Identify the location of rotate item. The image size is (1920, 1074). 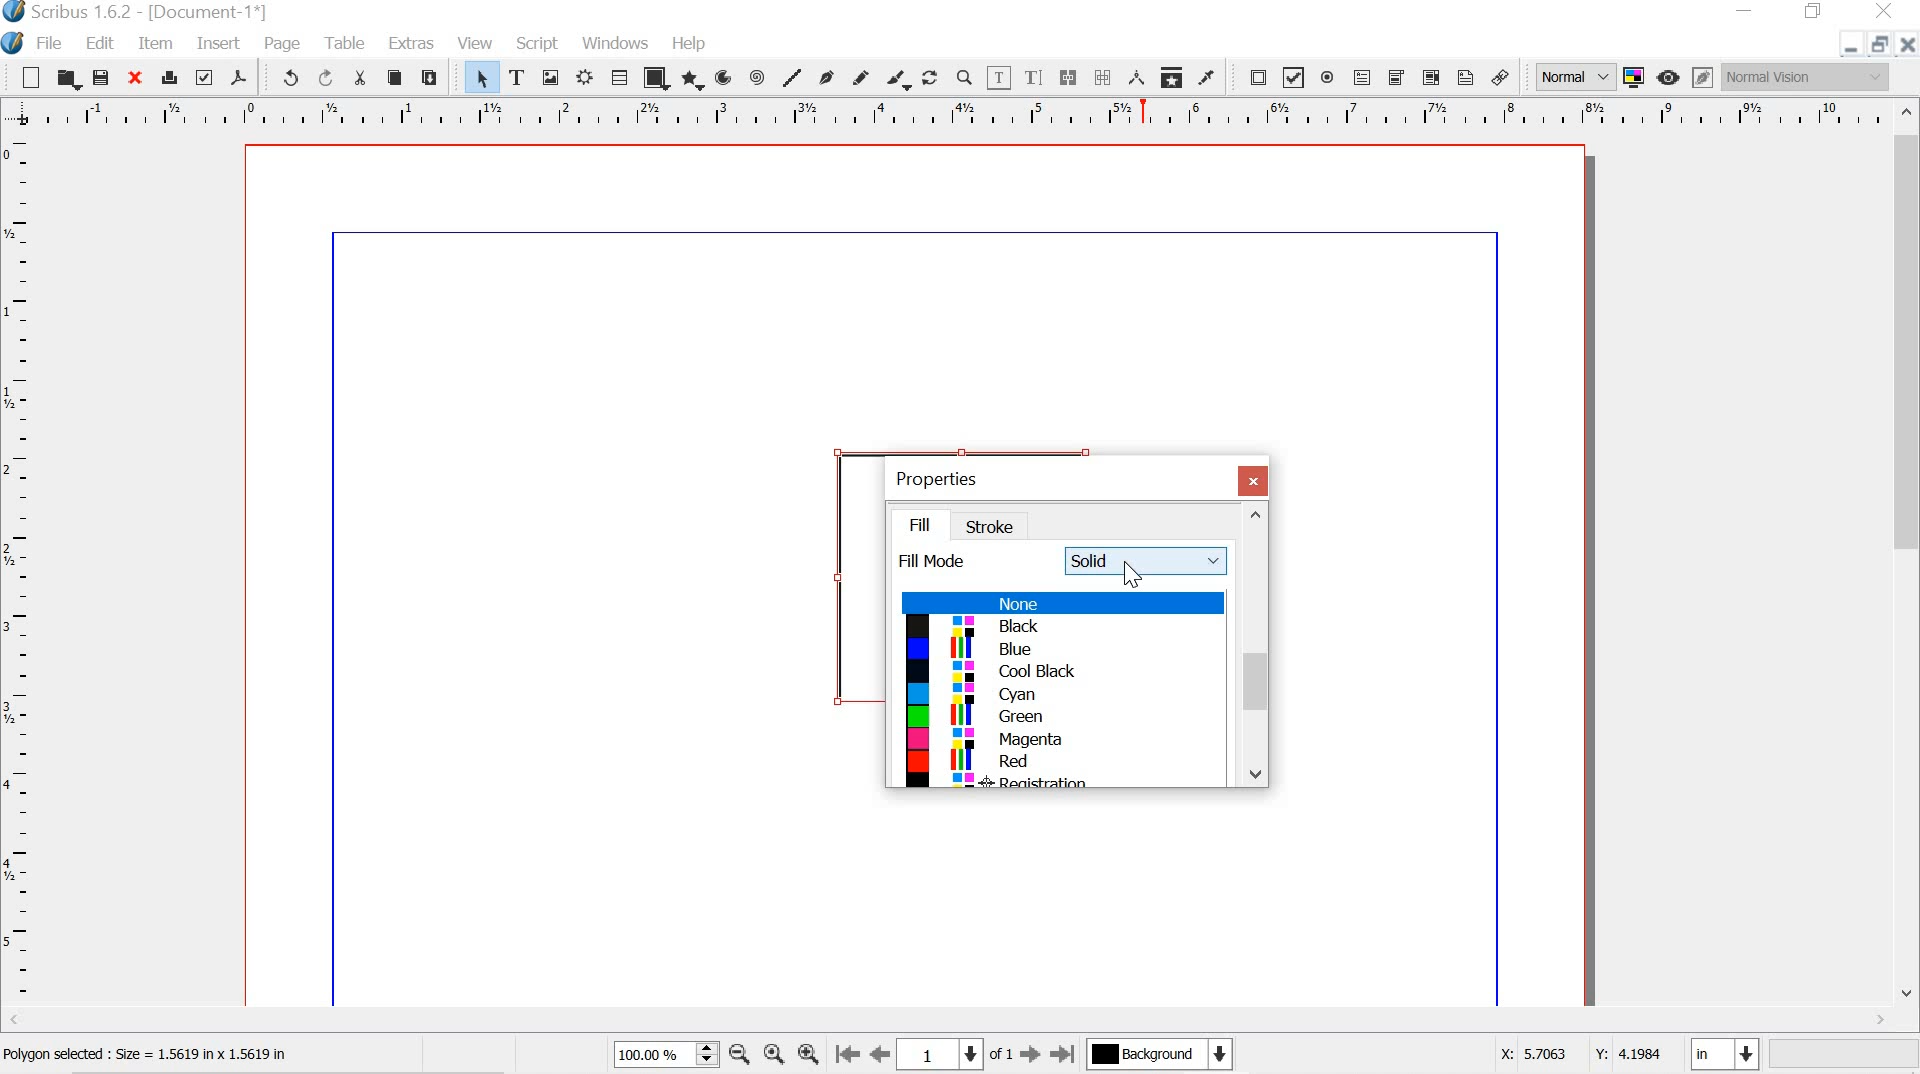
(930, 77).